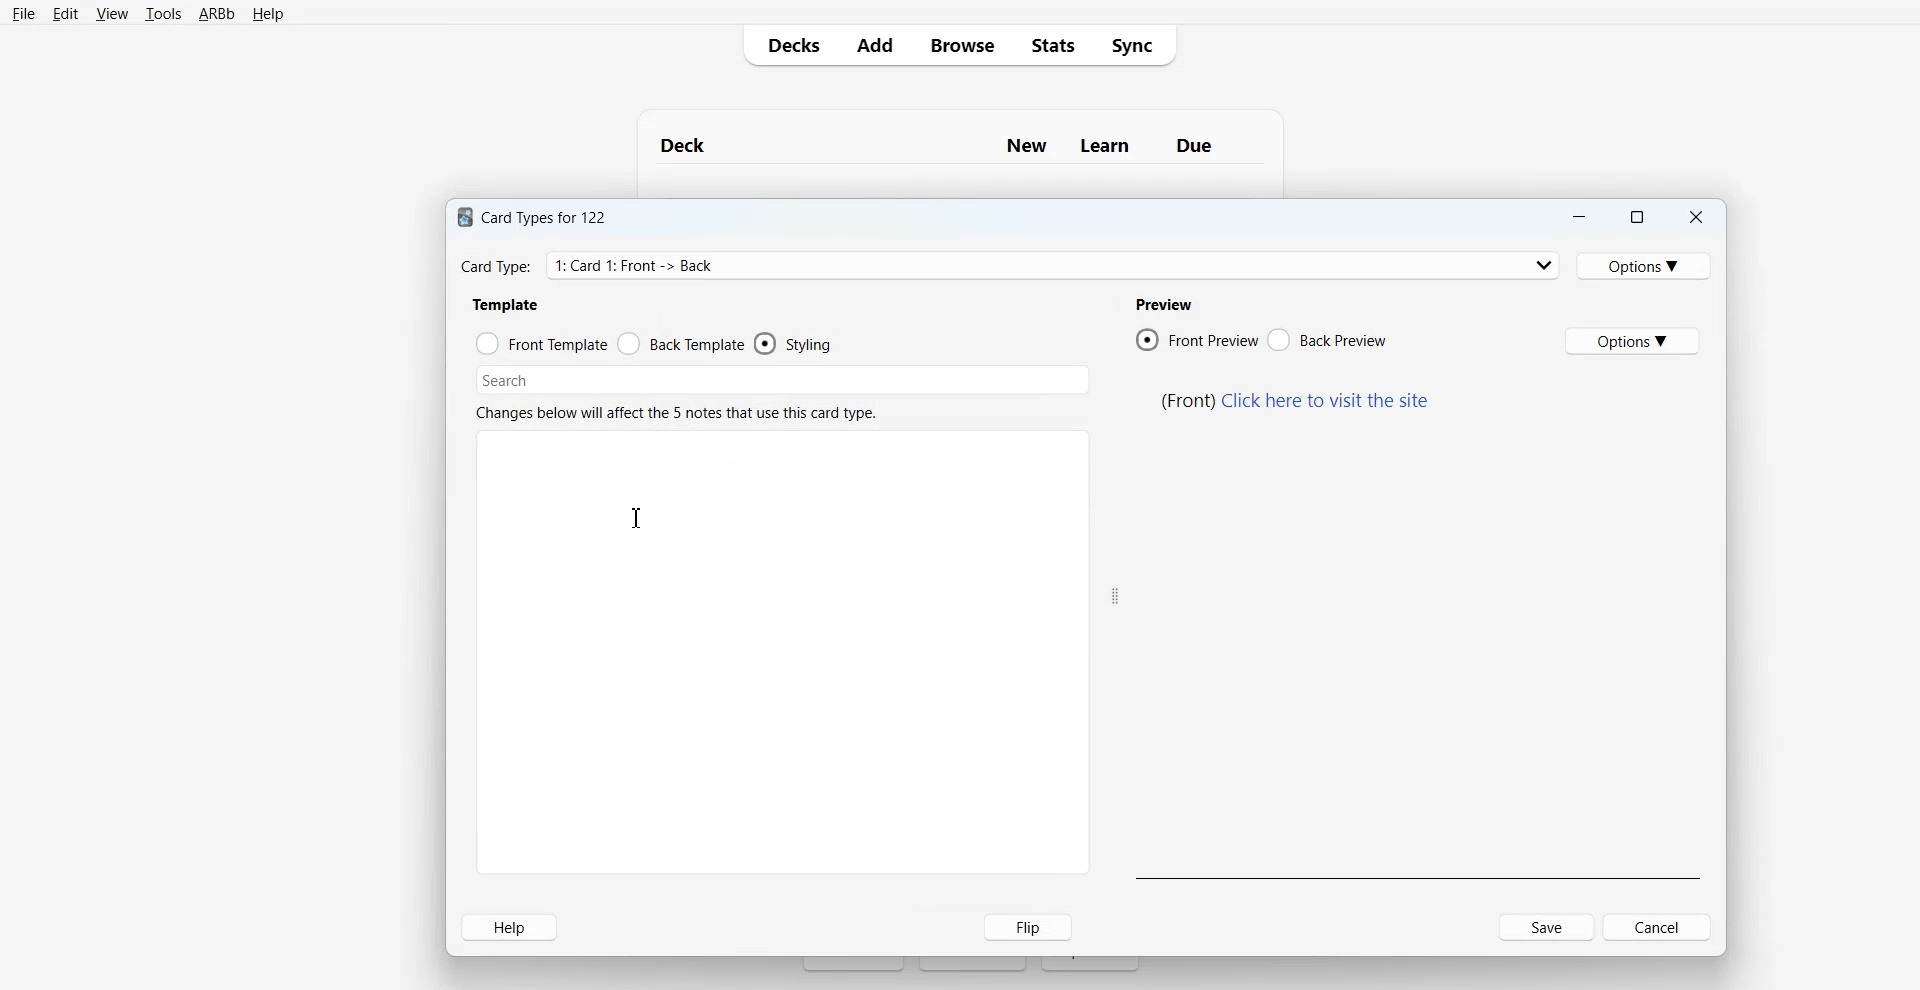 This screenshot has height=990, width=1920. Describe the element at coordinates (511, 926) in the screenshot. I see `Help` at that location.